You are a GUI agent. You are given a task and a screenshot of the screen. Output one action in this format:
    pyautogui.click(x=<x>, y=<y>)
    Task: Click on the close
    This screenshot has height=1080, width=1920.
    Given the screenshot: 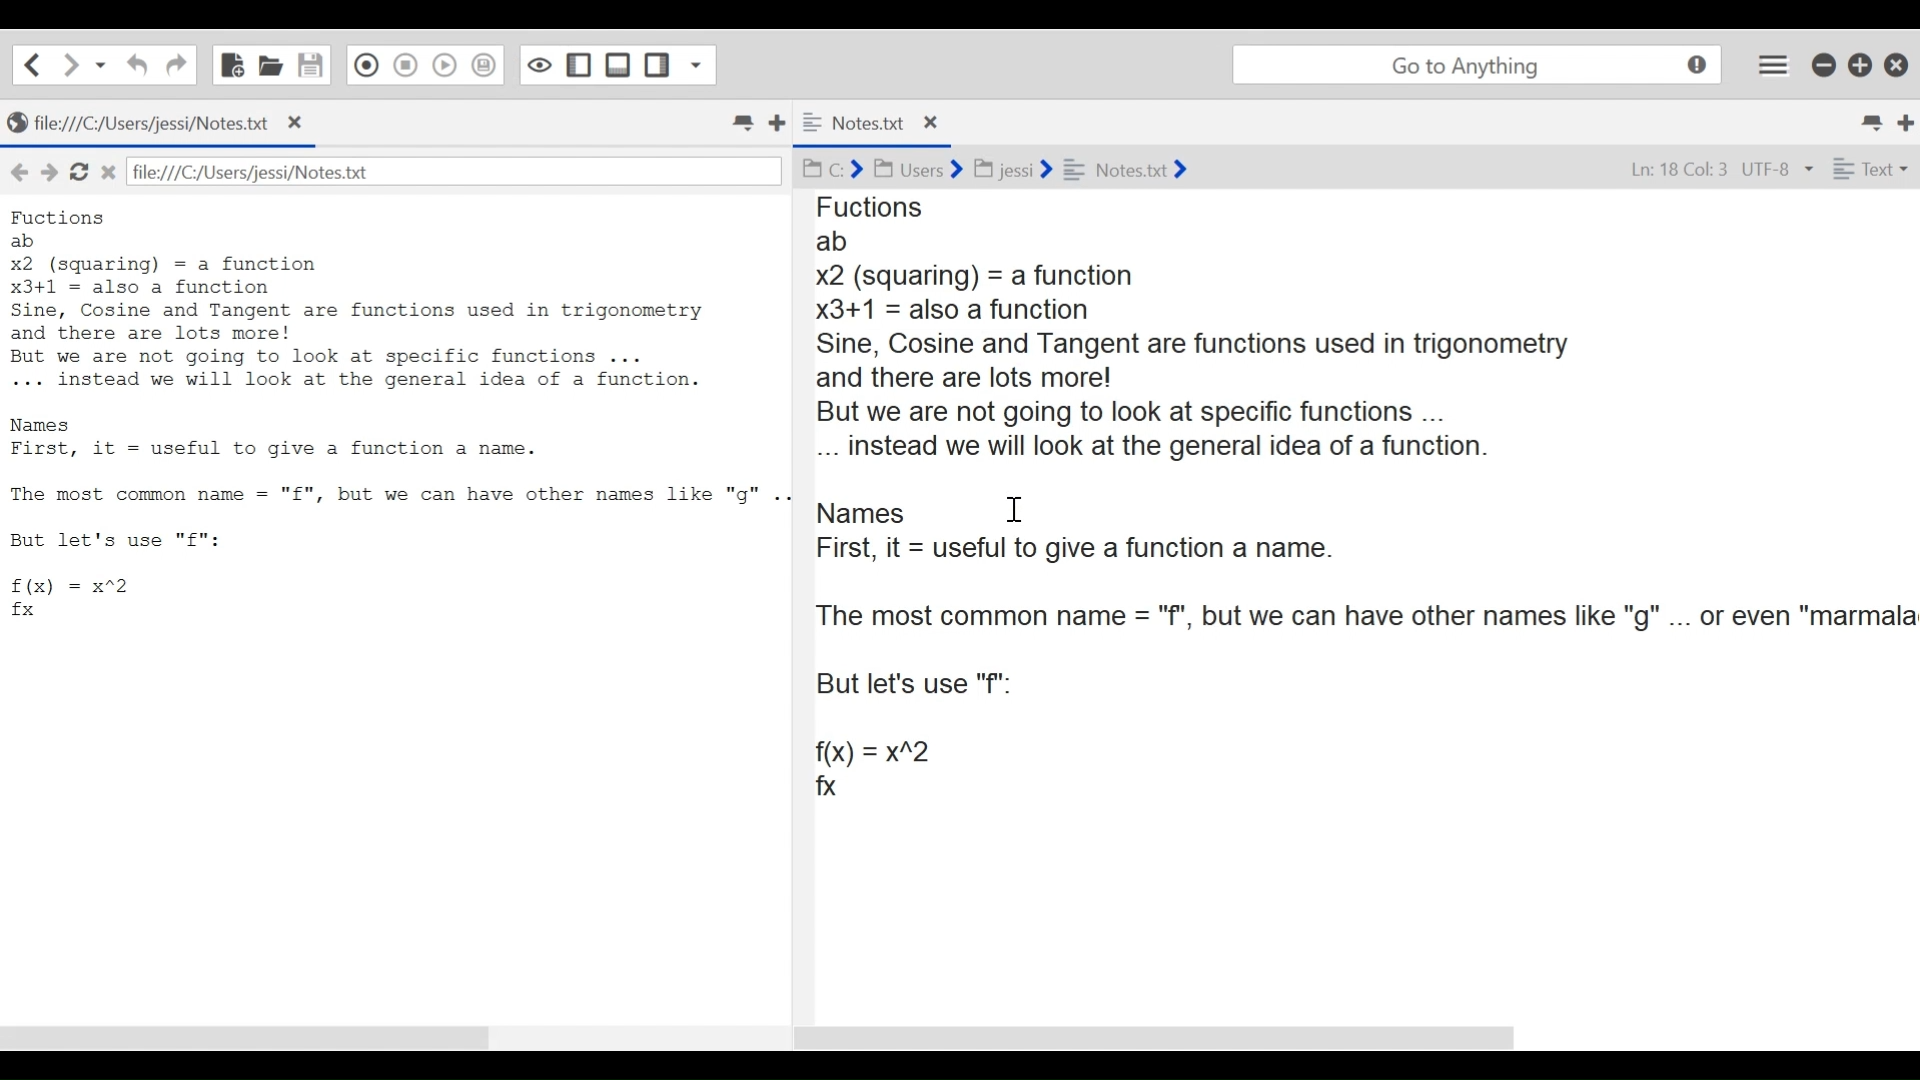 What is the action you would take?
    pyautogui.click(x=1897, y=63)
    